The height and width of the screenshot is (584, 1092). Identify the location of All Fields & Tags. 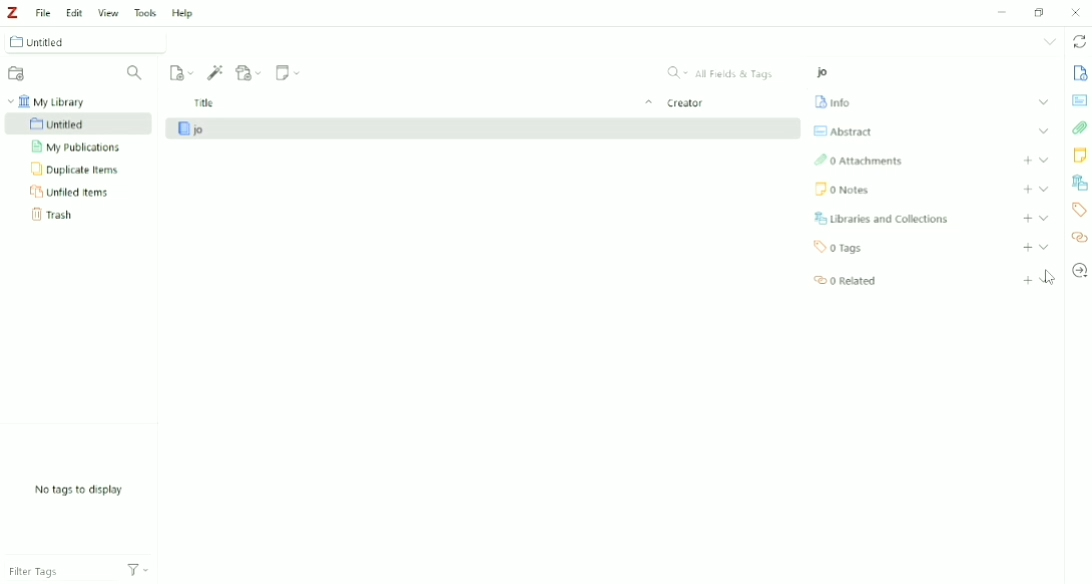
(720, 73).